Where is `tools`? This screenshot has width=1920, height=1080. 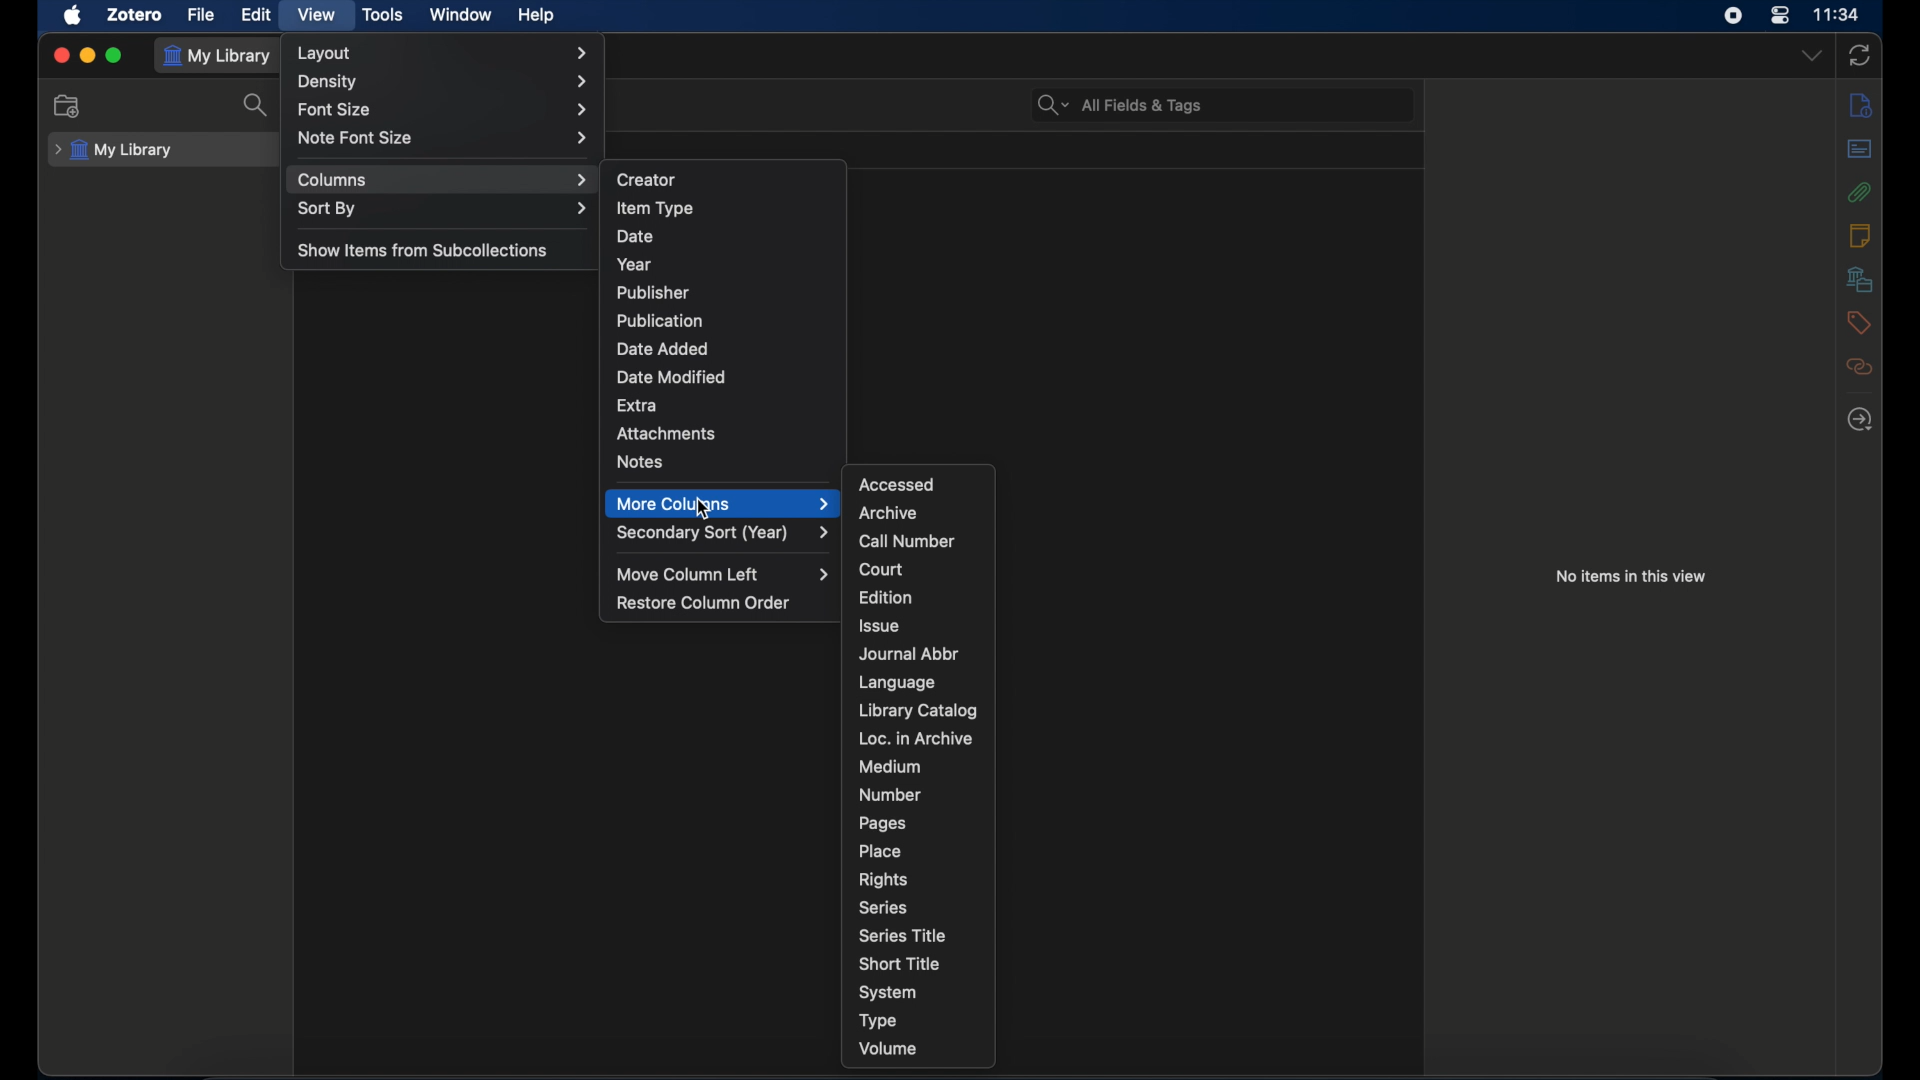 tools is located at coordinates (385, 14).